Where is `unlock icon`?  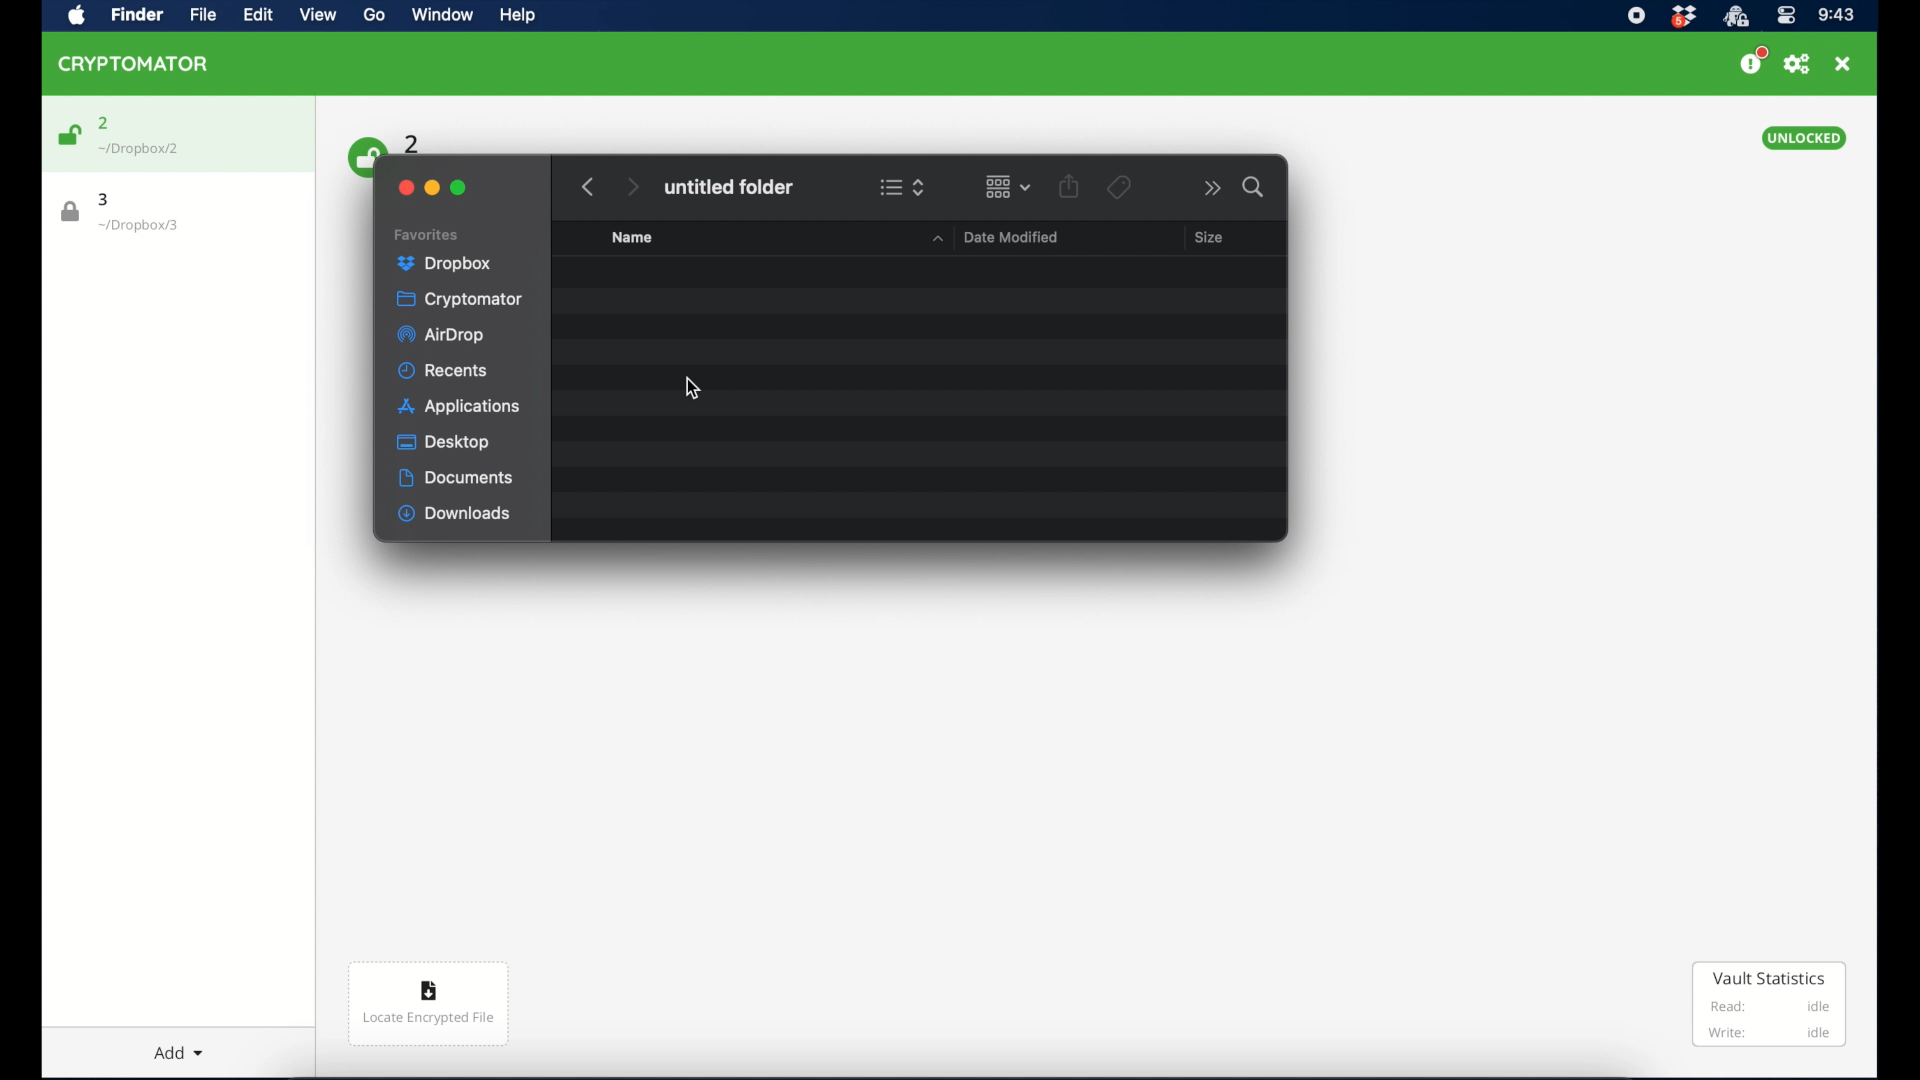 unlock icon is located at coordinates (363, 155).